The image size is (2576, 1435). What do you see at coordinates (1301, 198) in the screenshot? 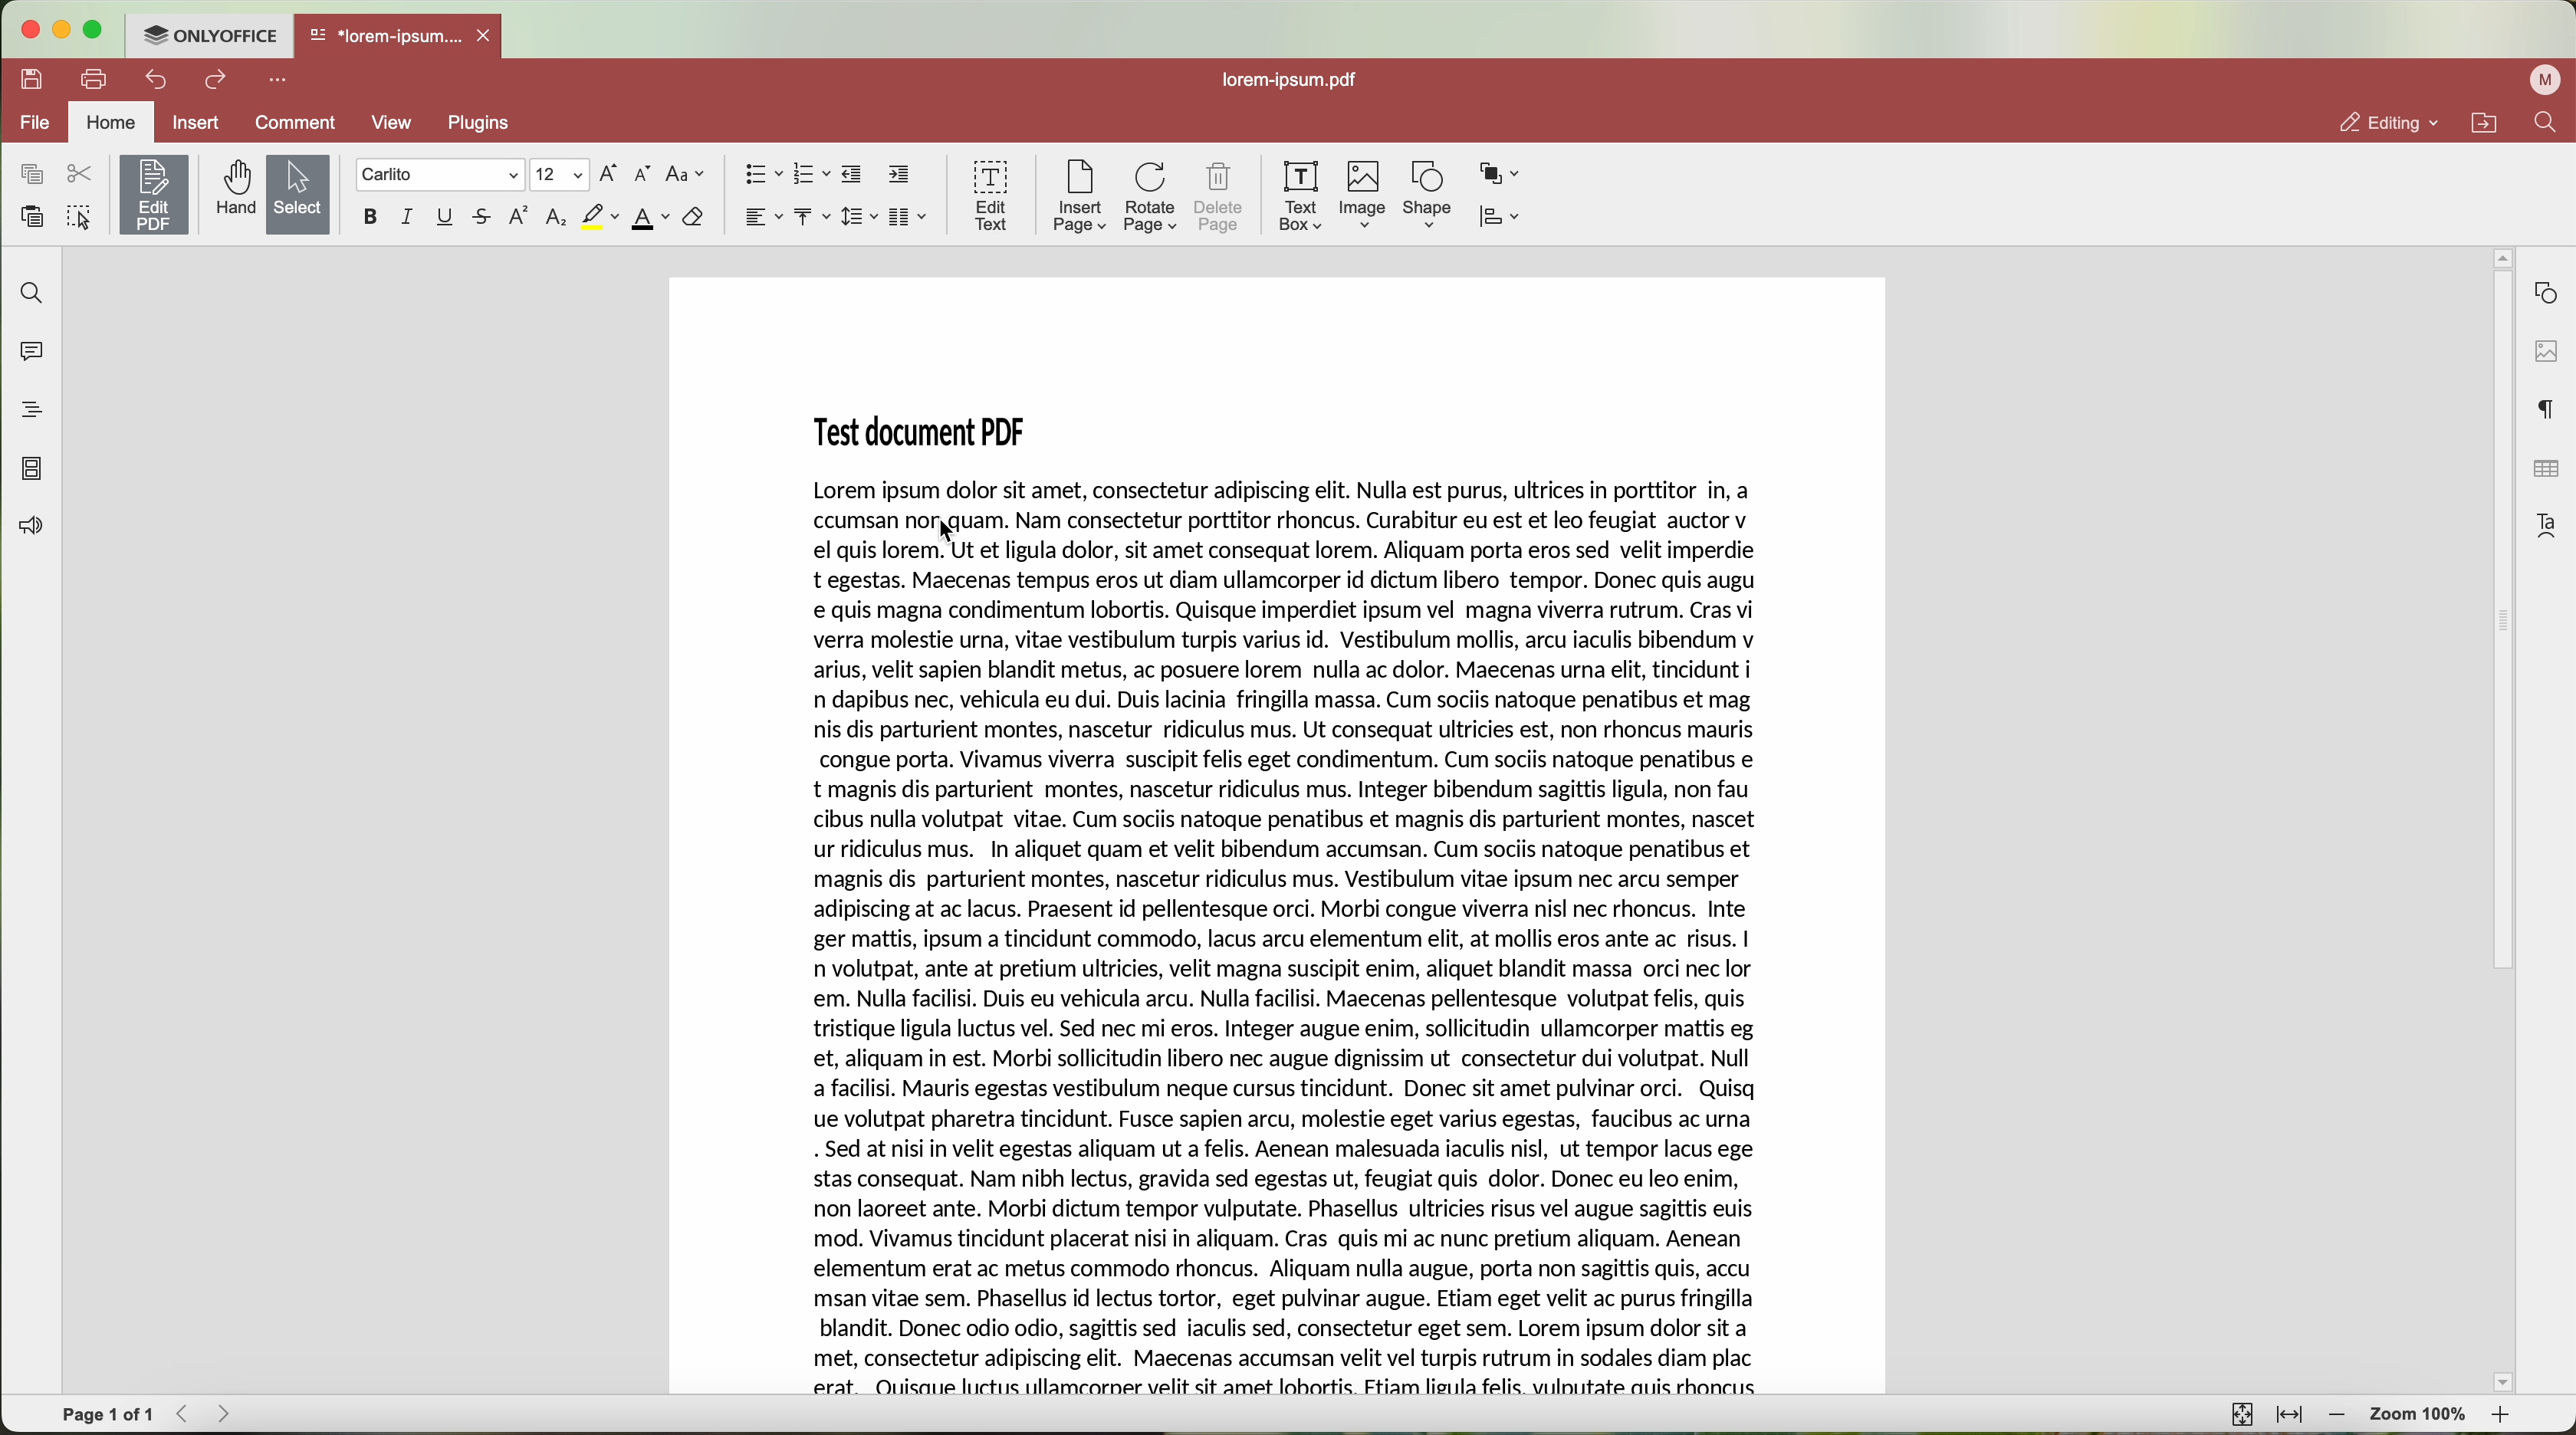
I see `text box` at bounding box center [1301, 198].